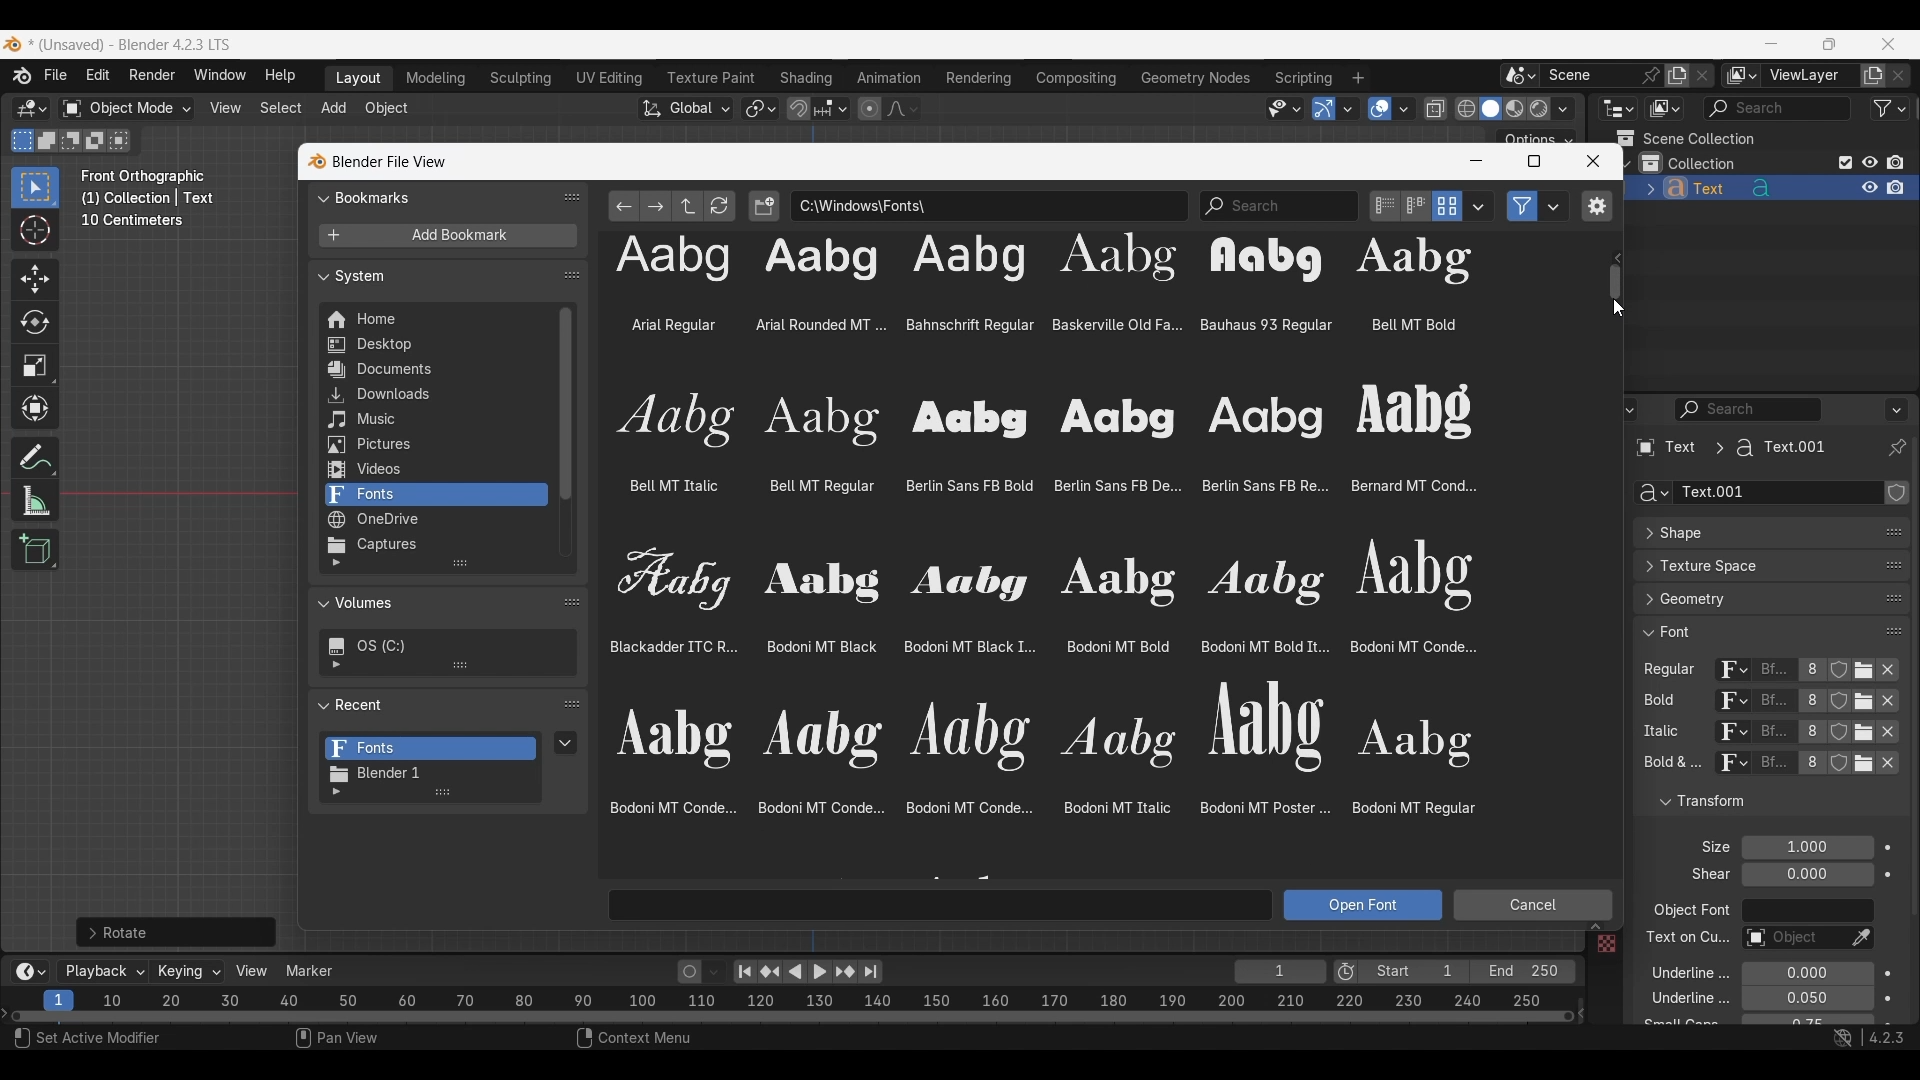 Image resolution: width=1920 pixels, height=1080 pixels. What do you see at coordinates (770, 972) in the screenshot?
I see `Jump to key frame` at bounding box center [770, 972].